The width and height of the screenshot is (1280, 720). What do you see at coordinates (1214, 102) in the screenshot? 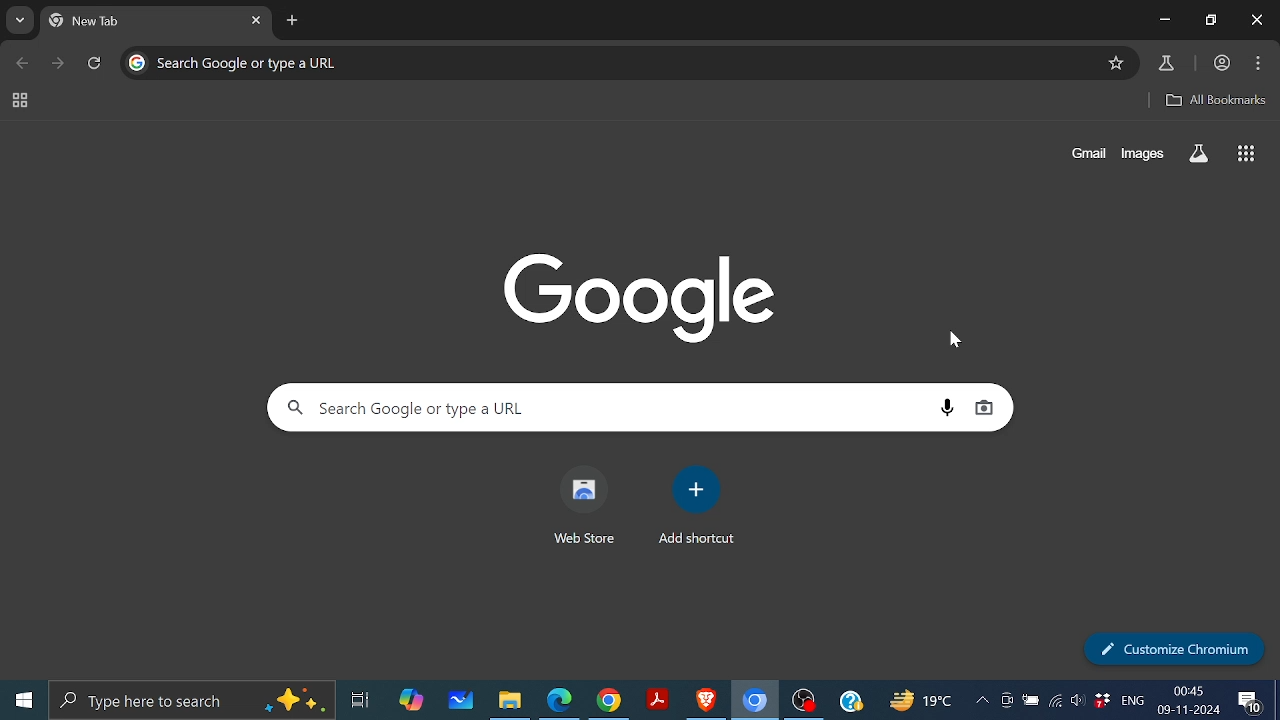
I see `All Bookmarks` at bounding box center [1214, 102].